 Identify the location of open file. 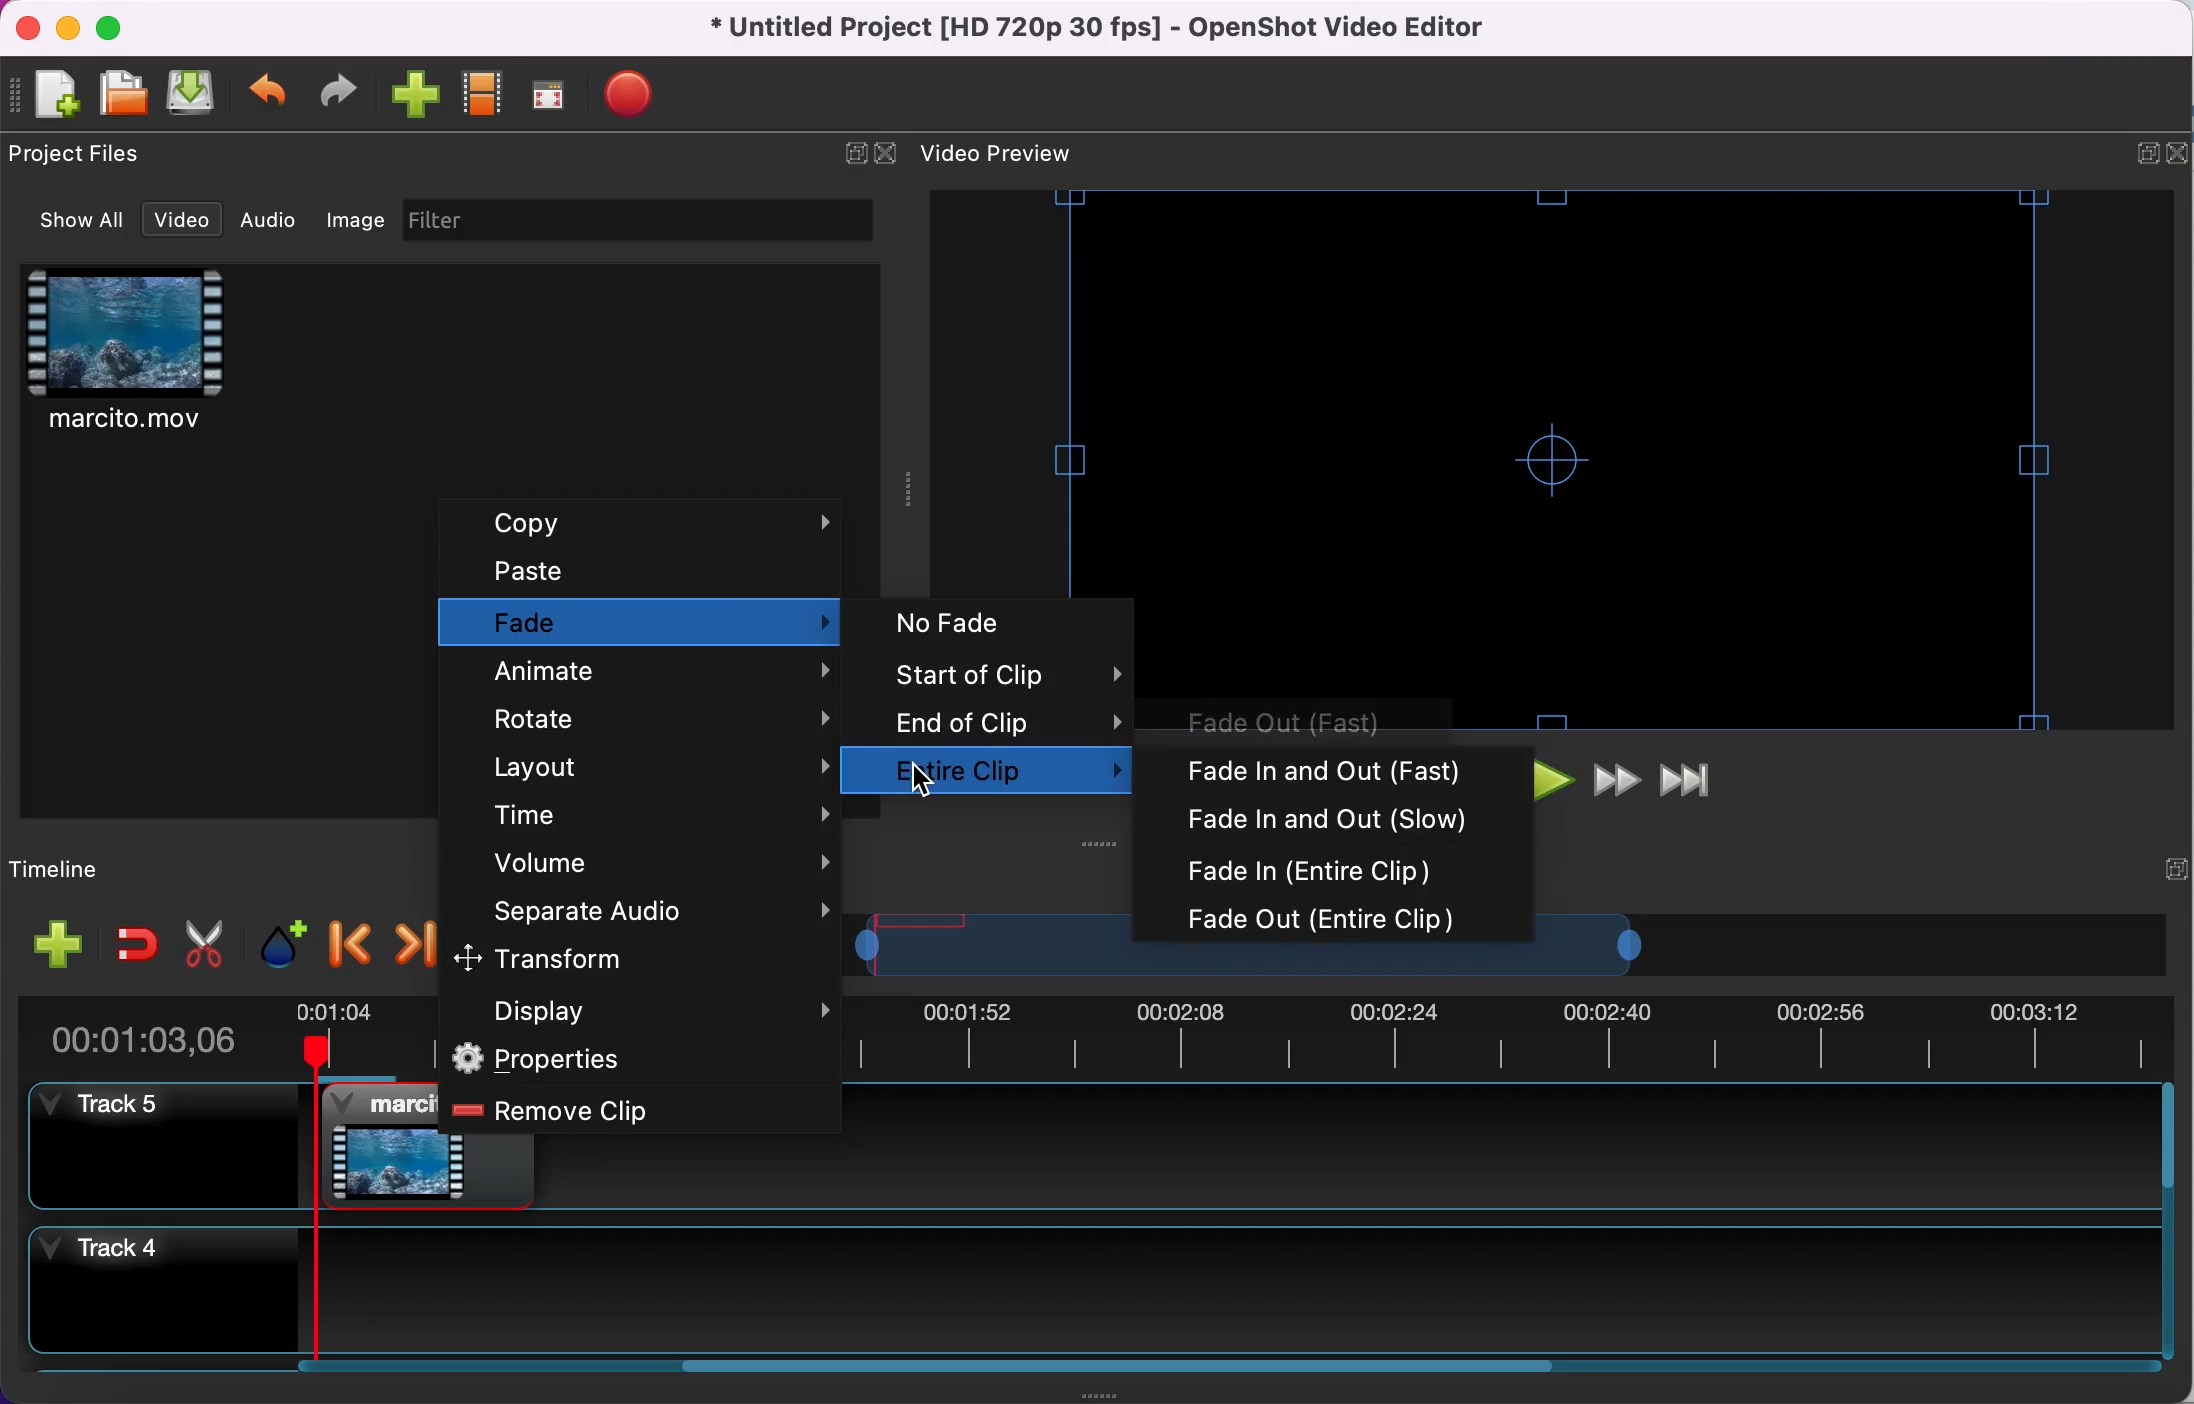
(119, 95).